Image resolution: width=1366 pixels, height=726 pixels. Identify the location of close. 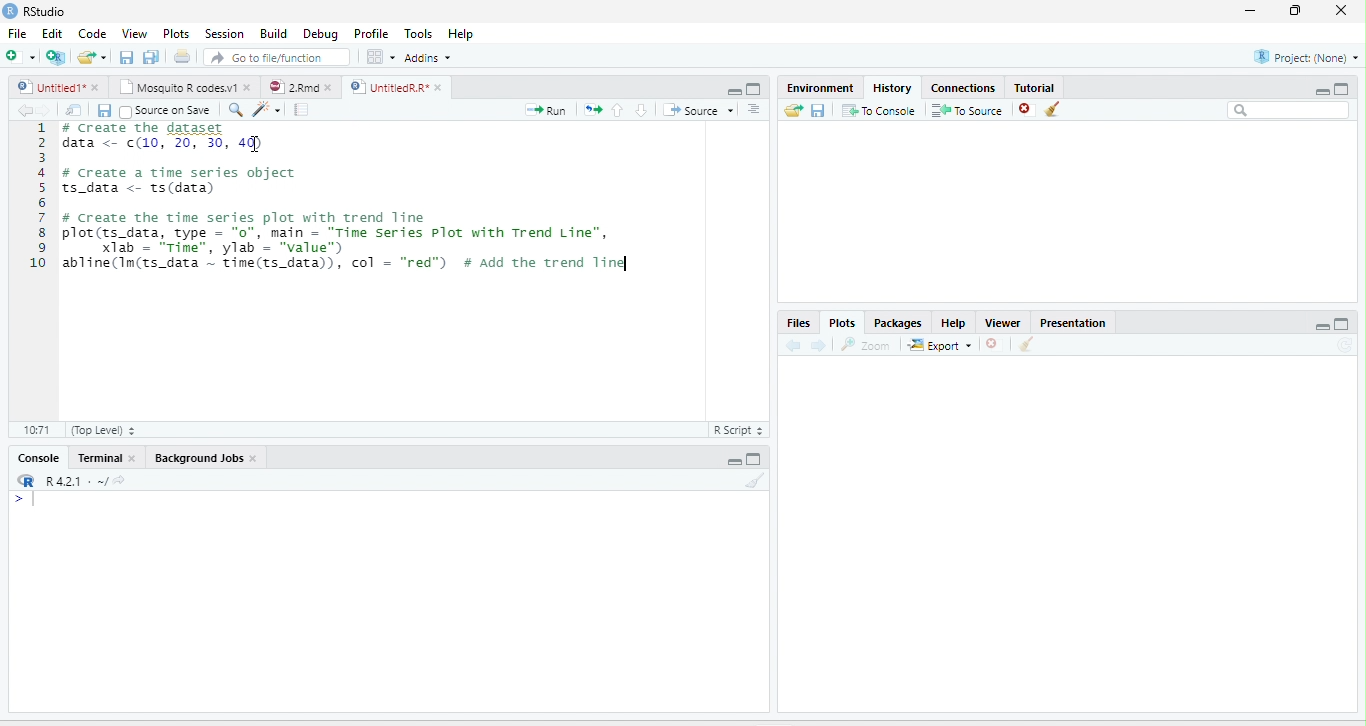
(131, 458).